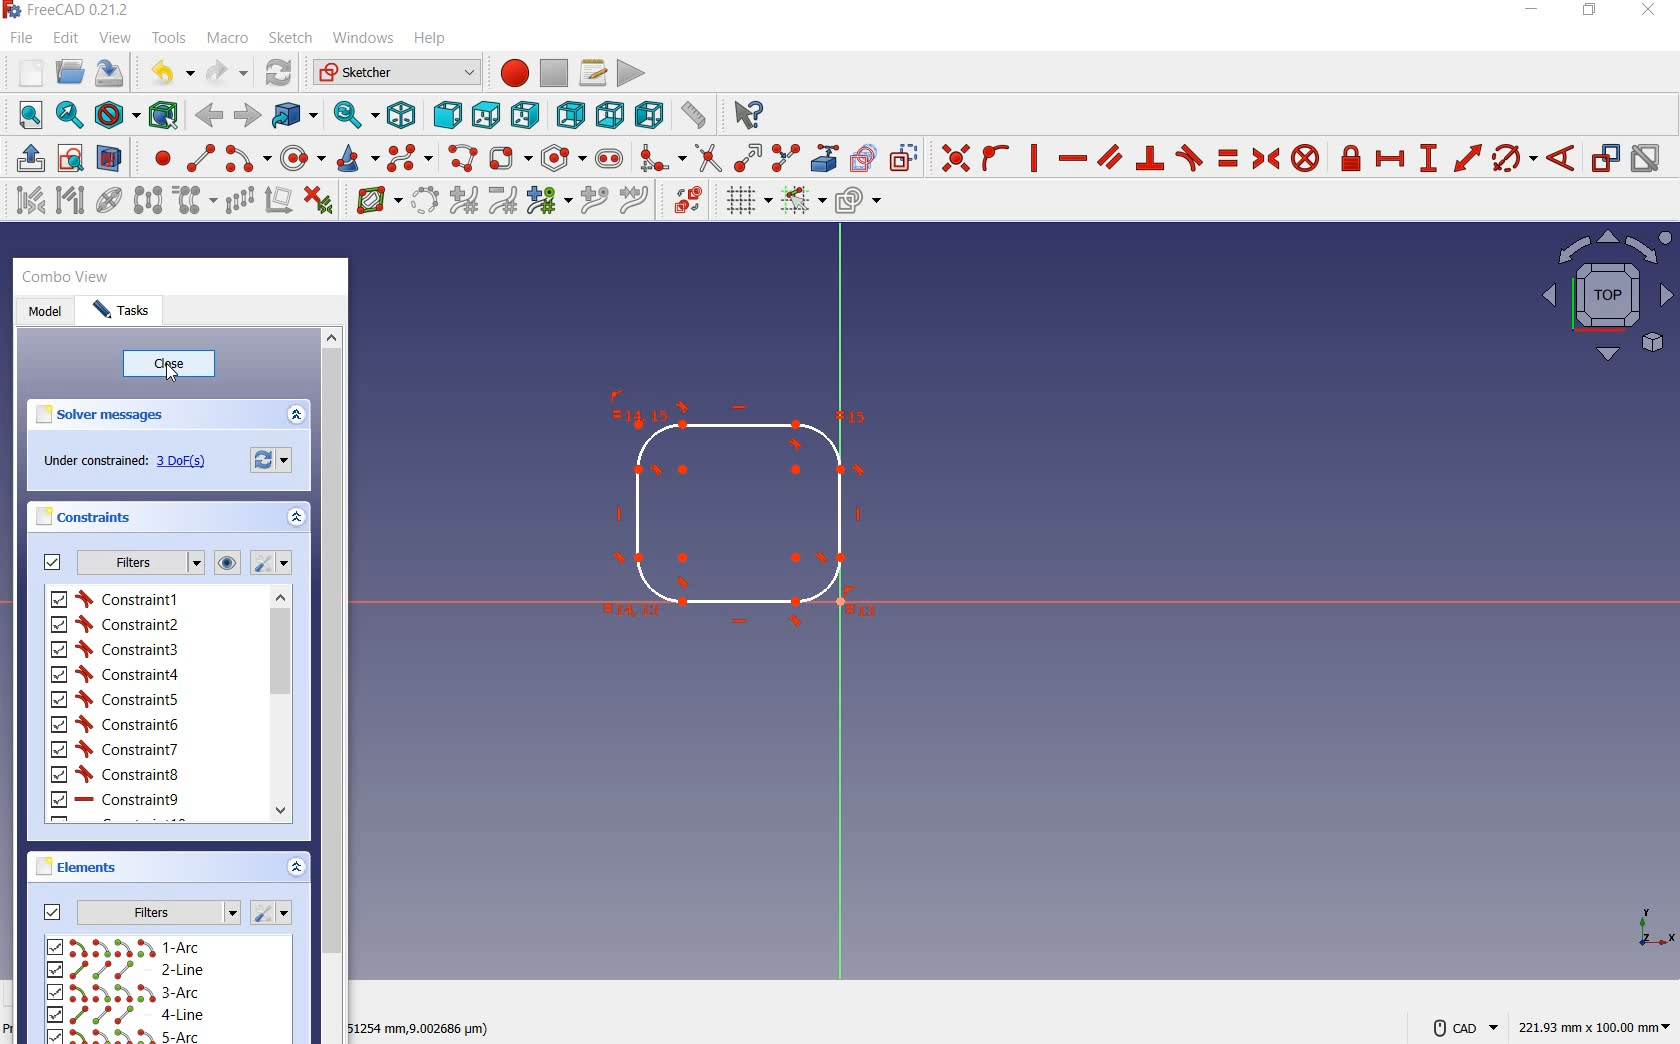  I want to click on constrain horizontally, so click(1072, 161).